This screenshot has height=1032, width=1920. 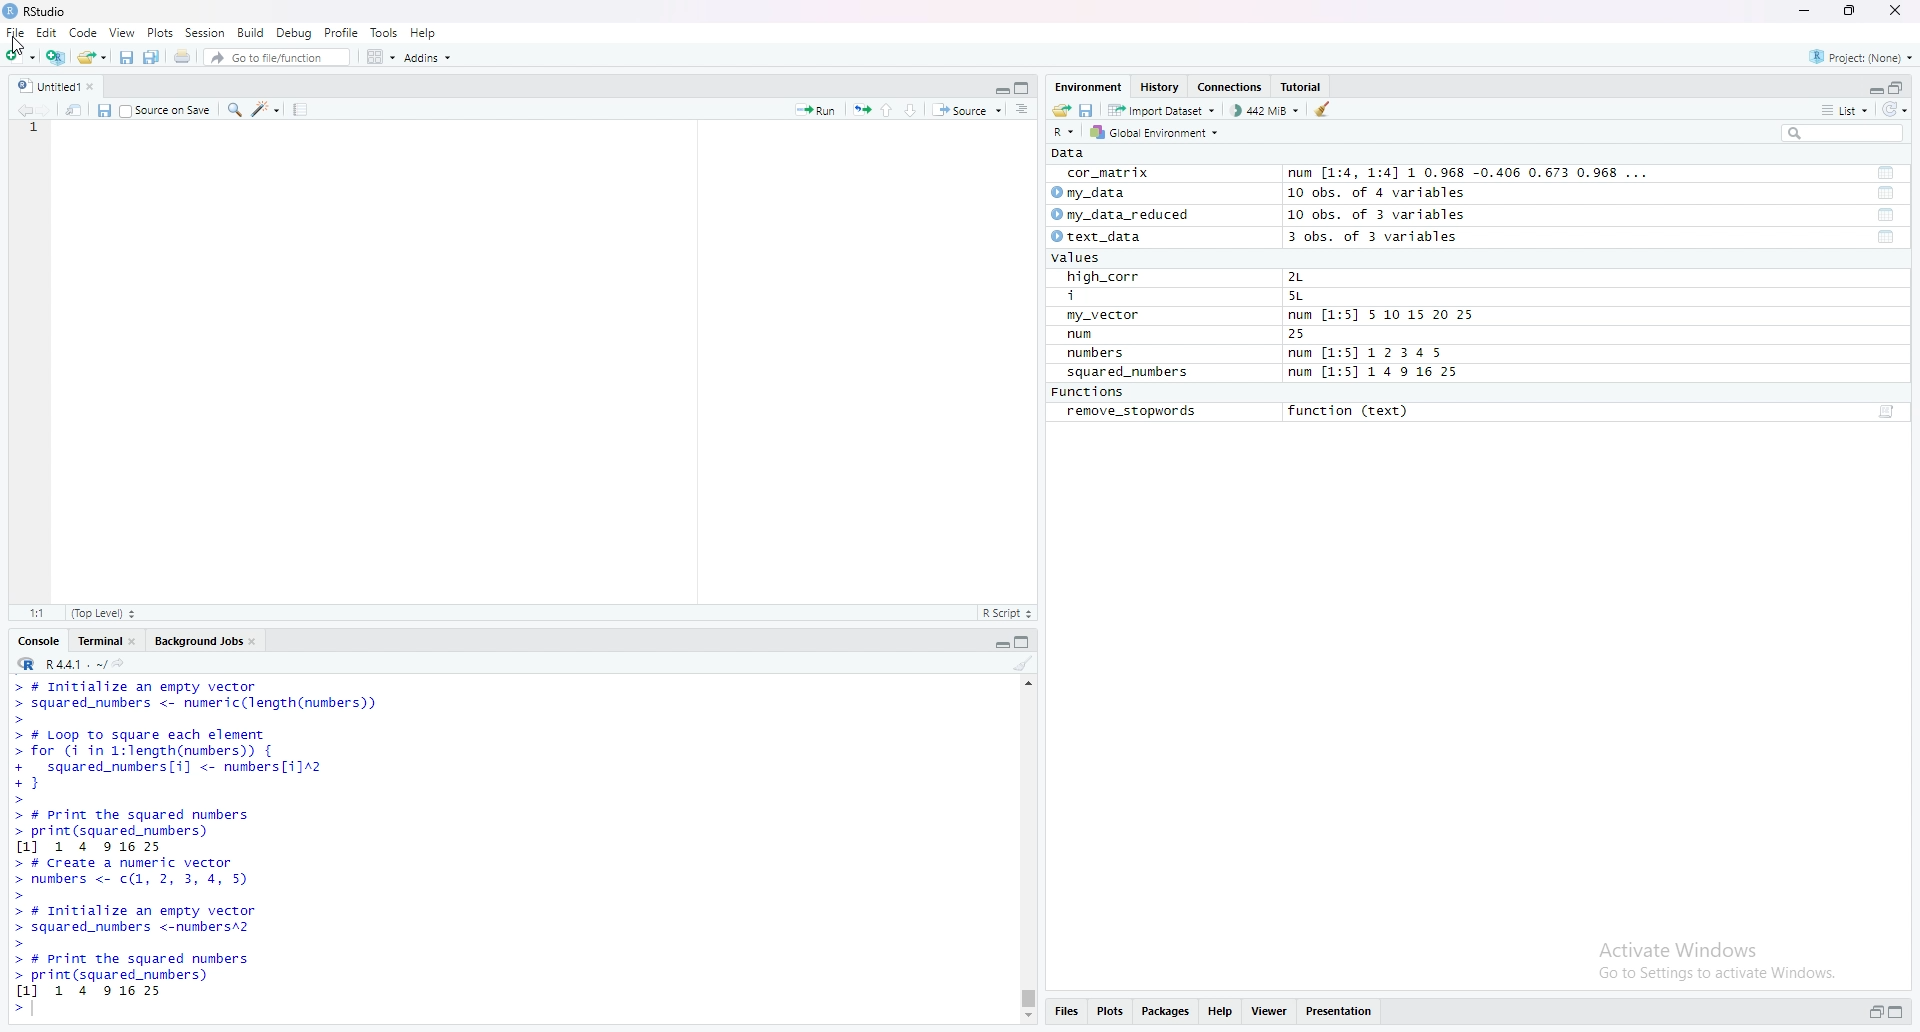 What do you see at coordinates (153, 56) in the screenshot?
I see `Save all open documents` at bounding box center [153, 56].